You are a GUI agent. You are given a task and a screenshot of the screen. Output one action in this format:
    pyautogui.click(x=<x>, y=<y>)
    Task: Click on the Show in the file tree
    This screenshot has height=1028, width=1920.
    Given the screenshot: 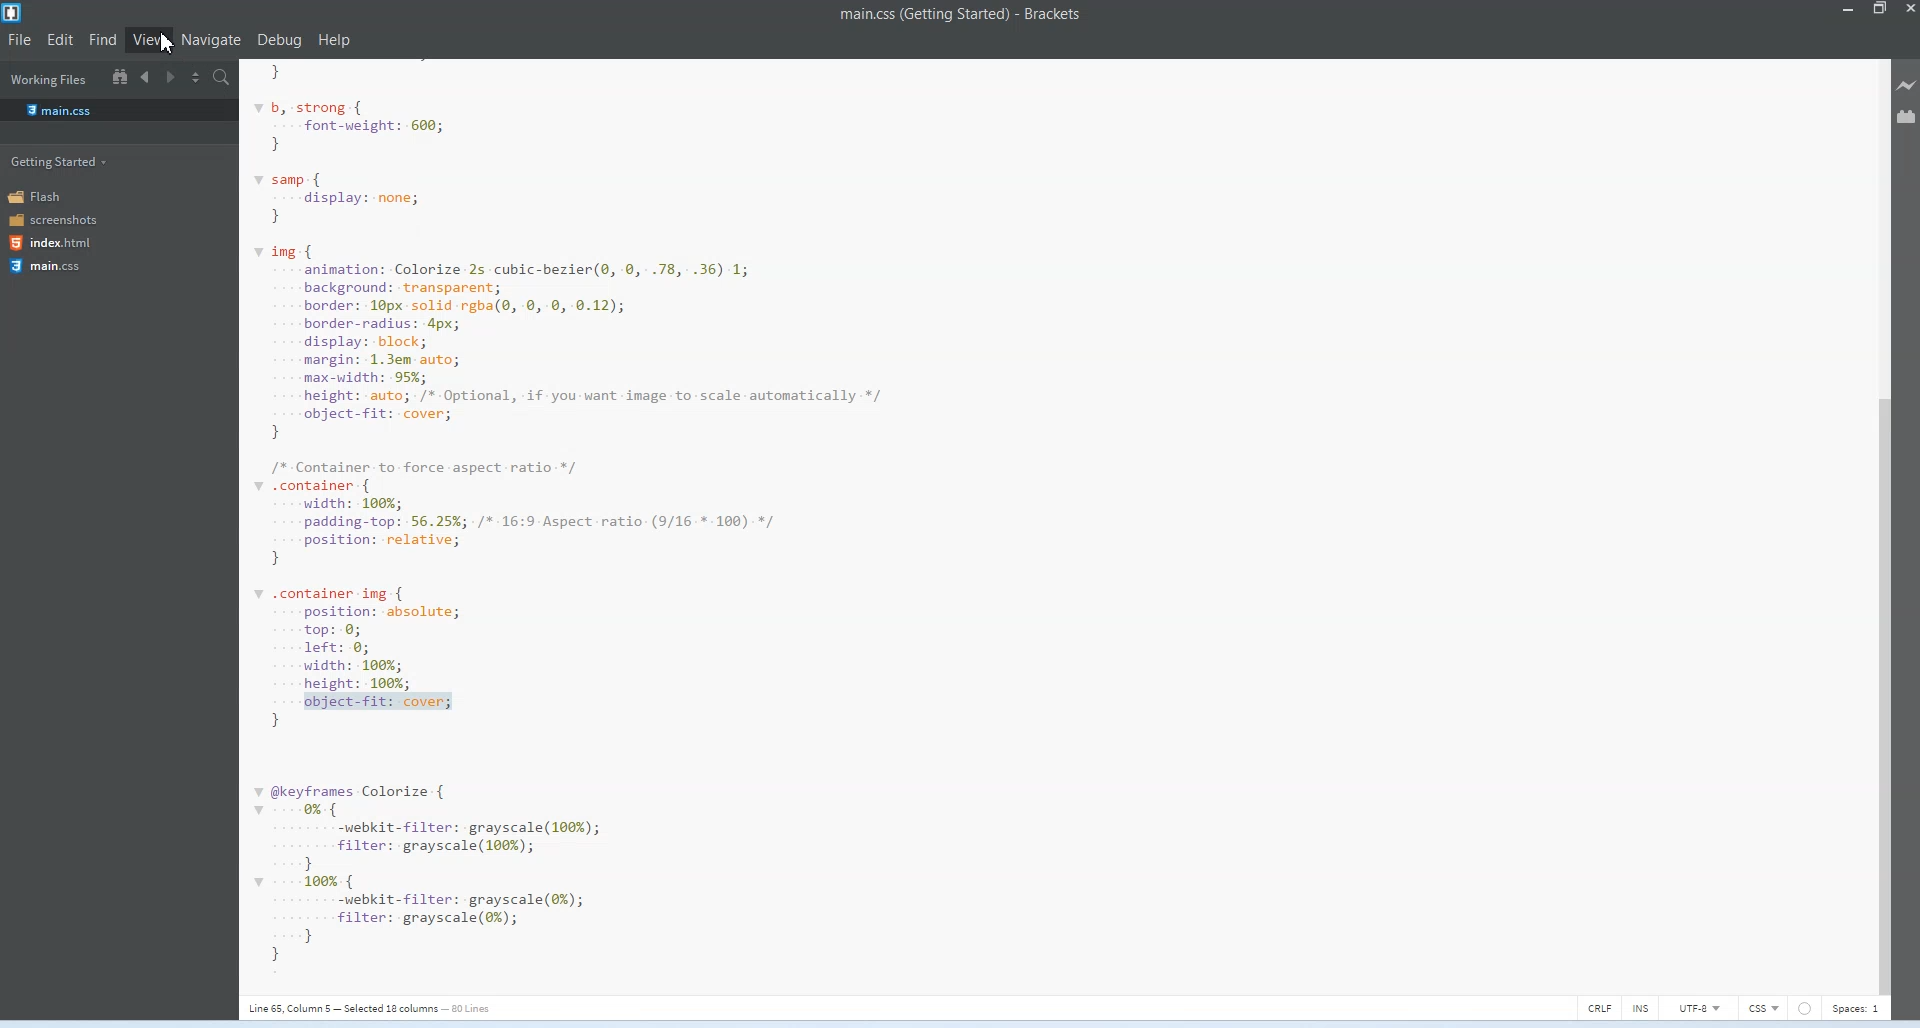 What is the action you would take?
    pyautogui.click(x=120, y=76)
    